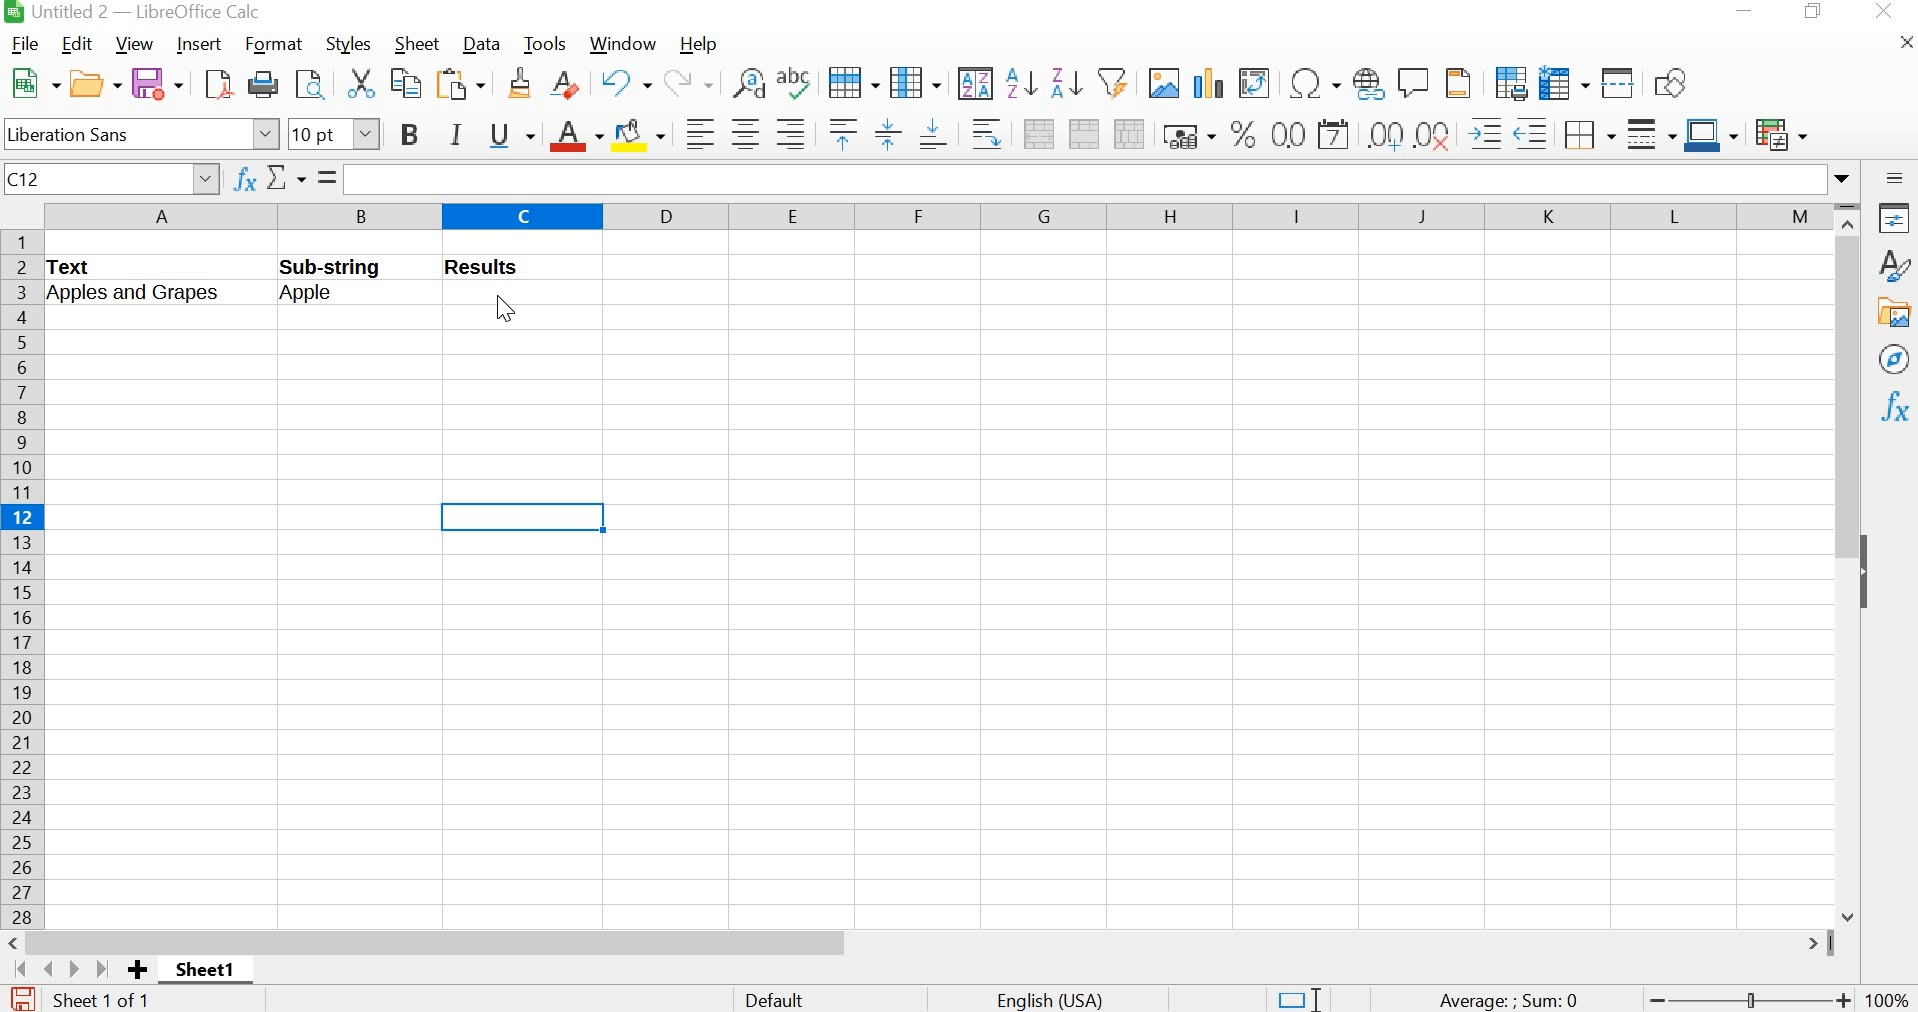 The image size is (1918, 1012). I want to click on toggle print preview, so click(310, 84).